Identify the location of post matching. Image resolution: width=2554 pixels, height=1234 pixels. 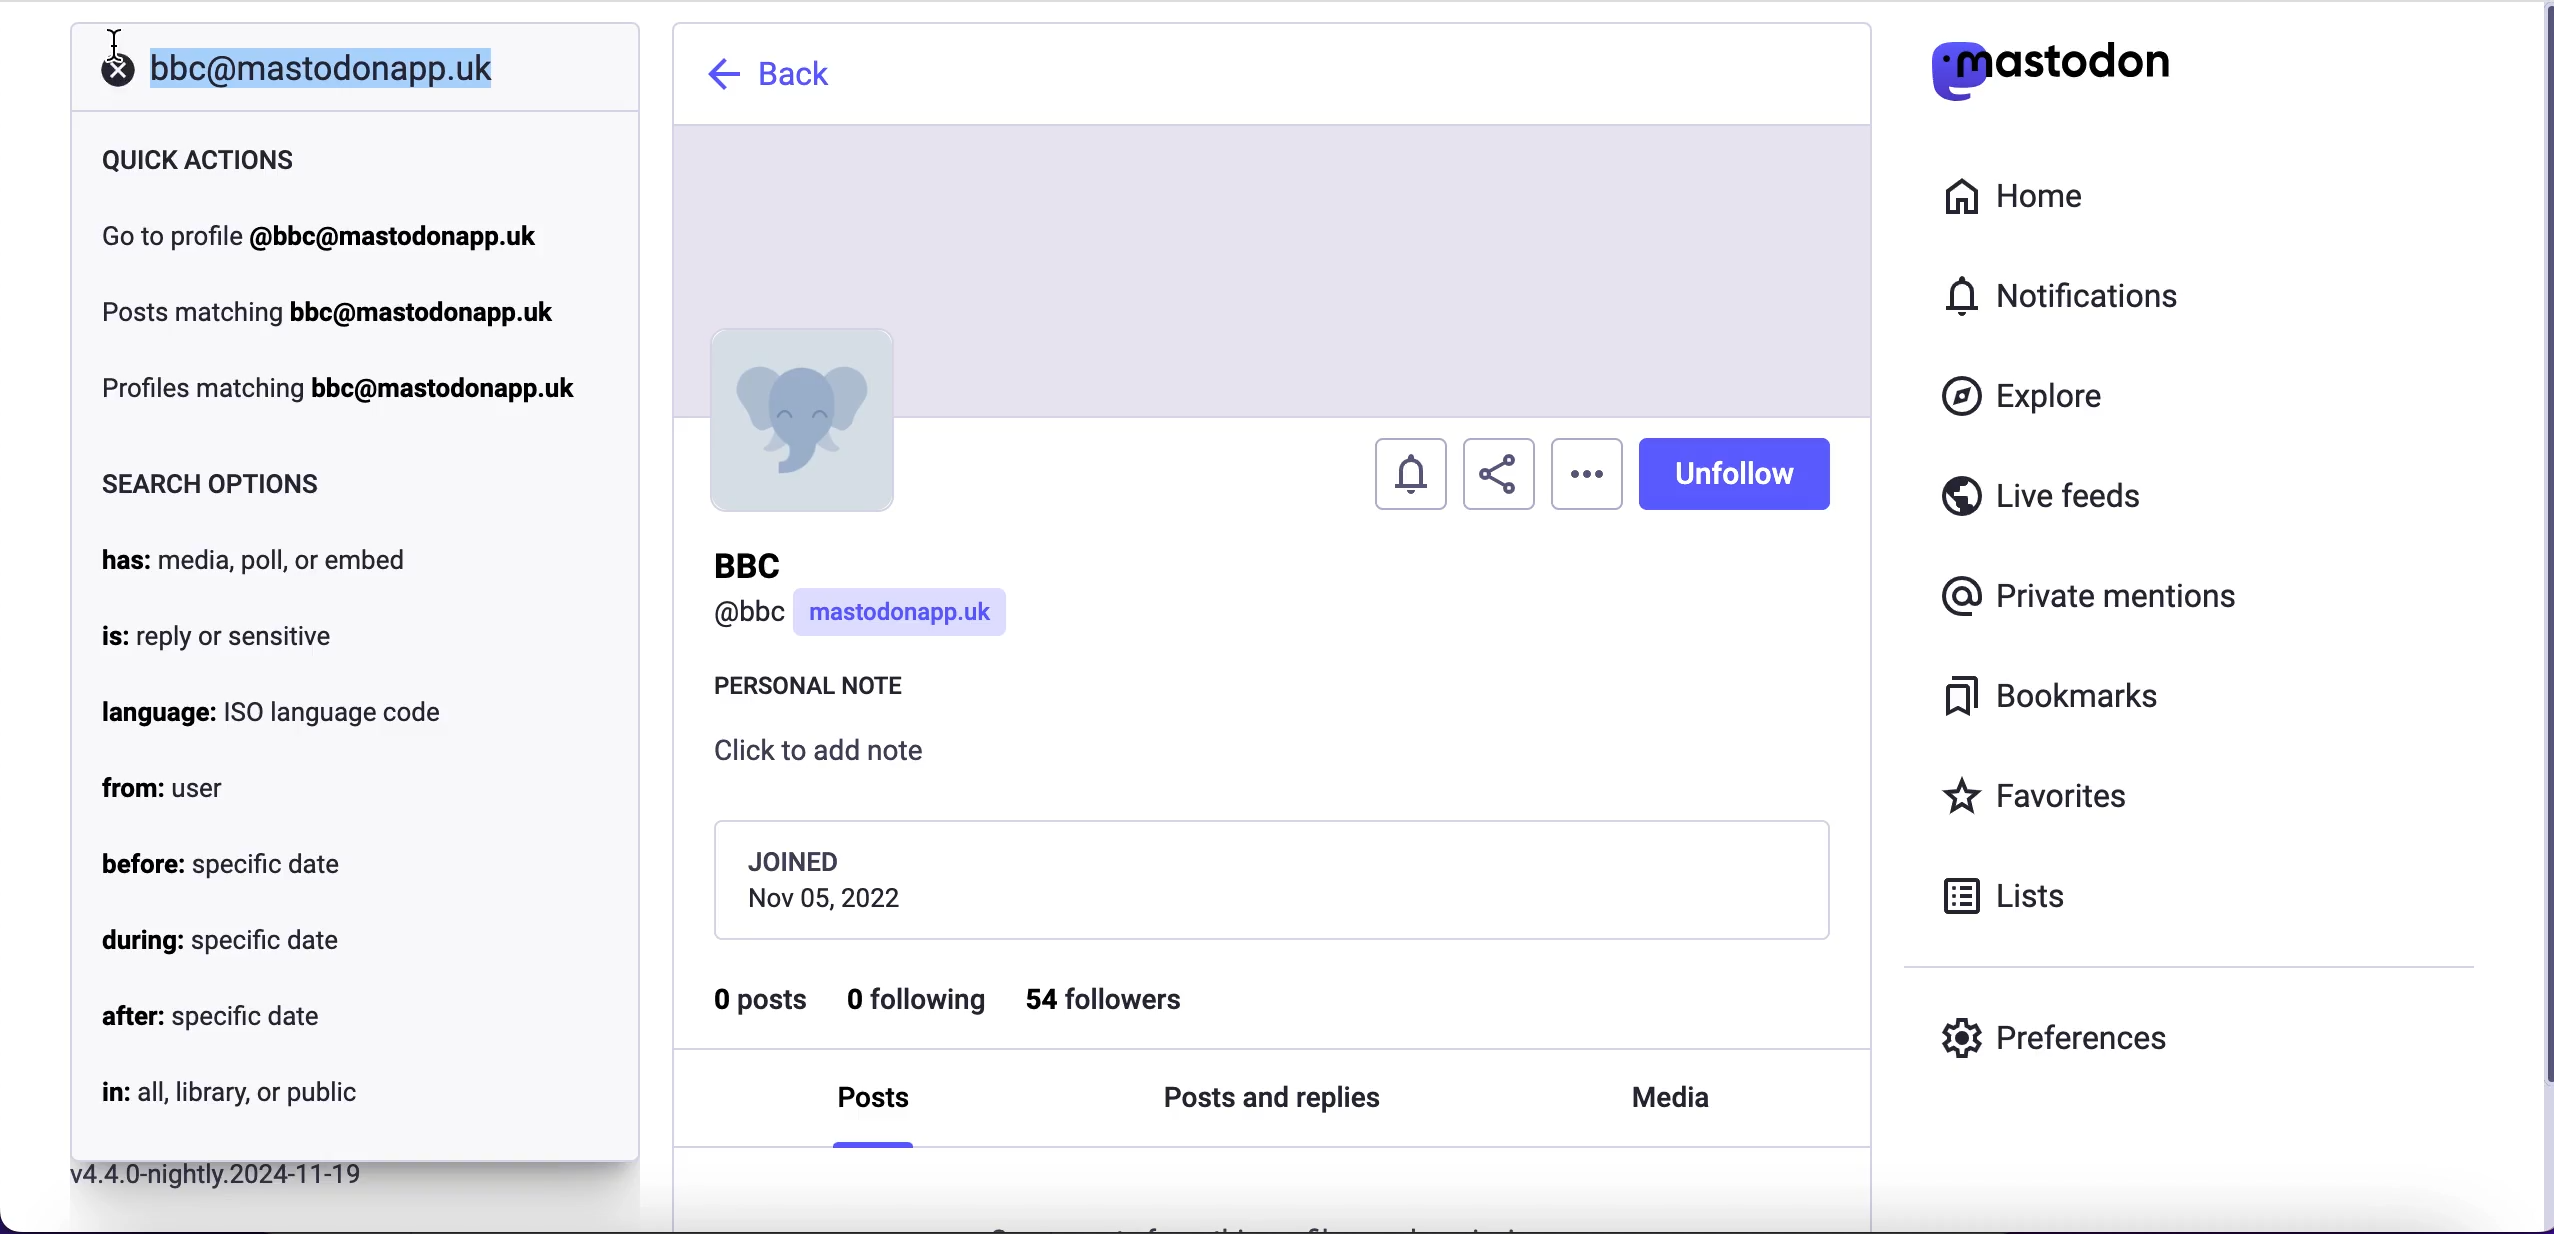
(327, 310).